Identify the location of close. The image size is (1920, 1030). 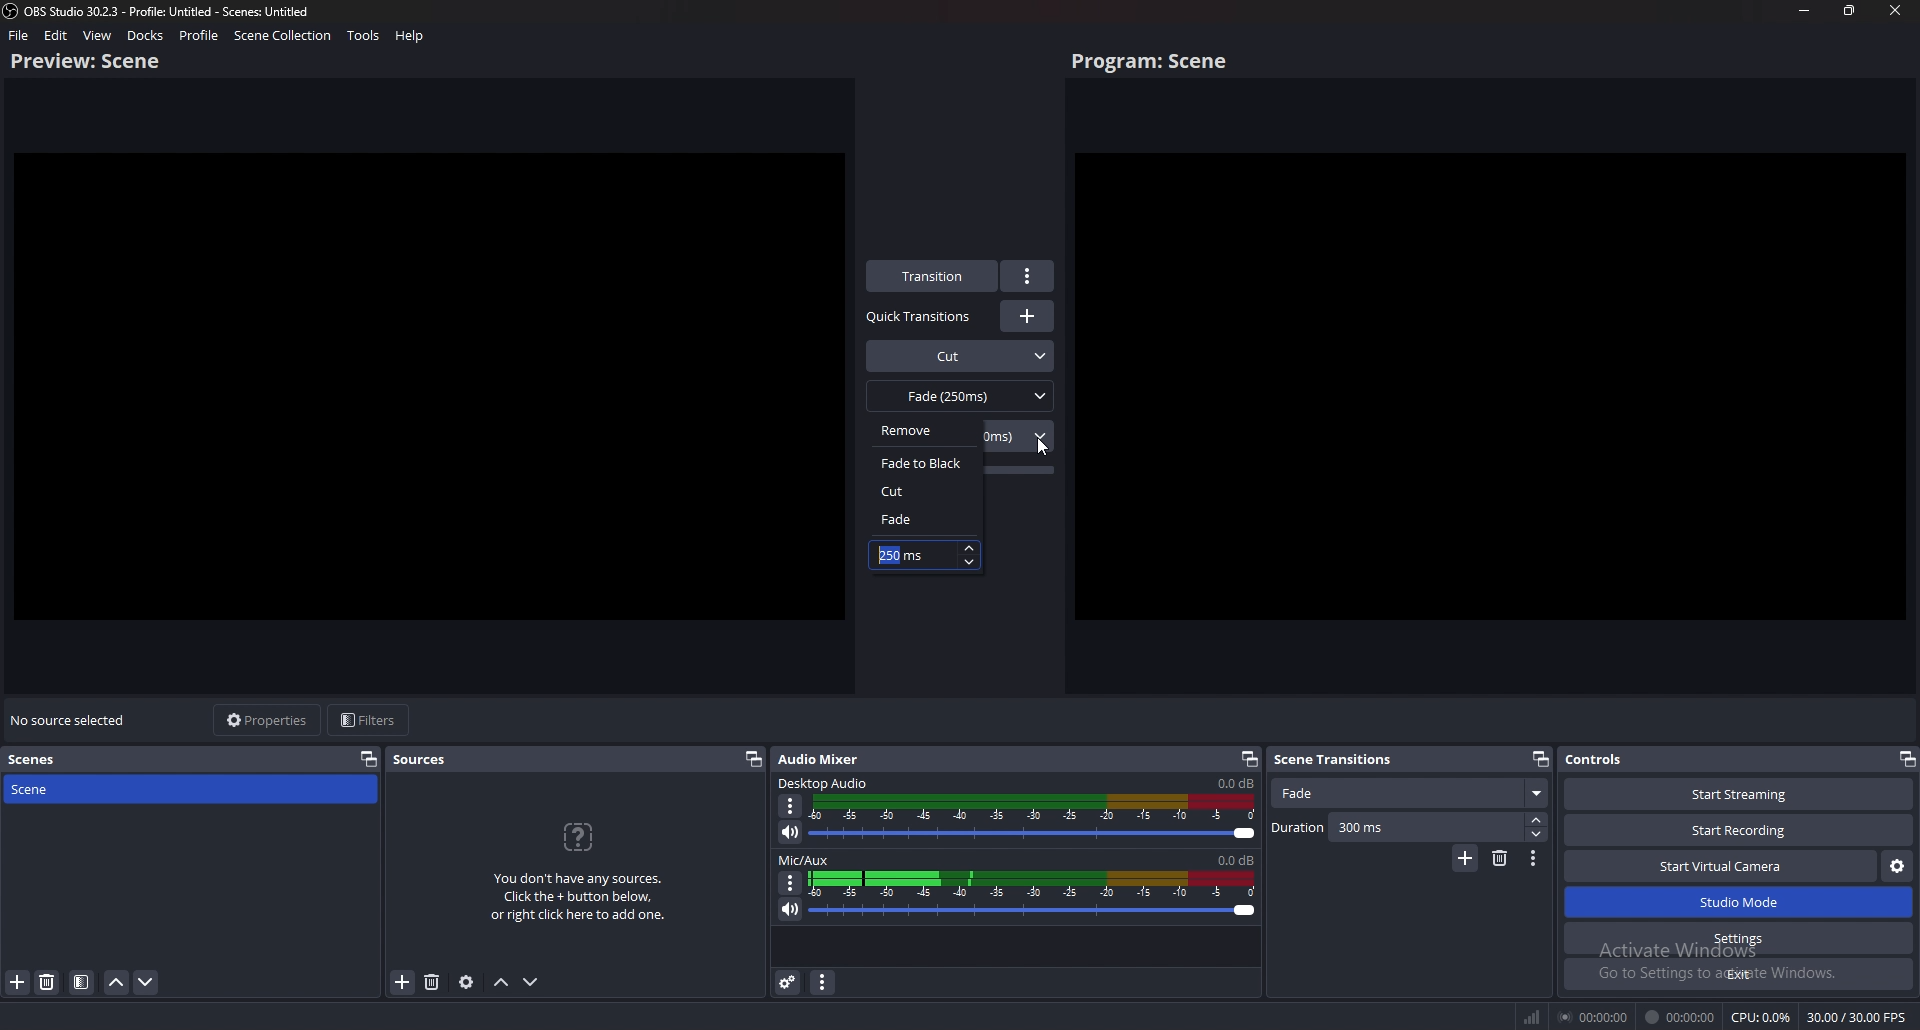
(1895, 10).